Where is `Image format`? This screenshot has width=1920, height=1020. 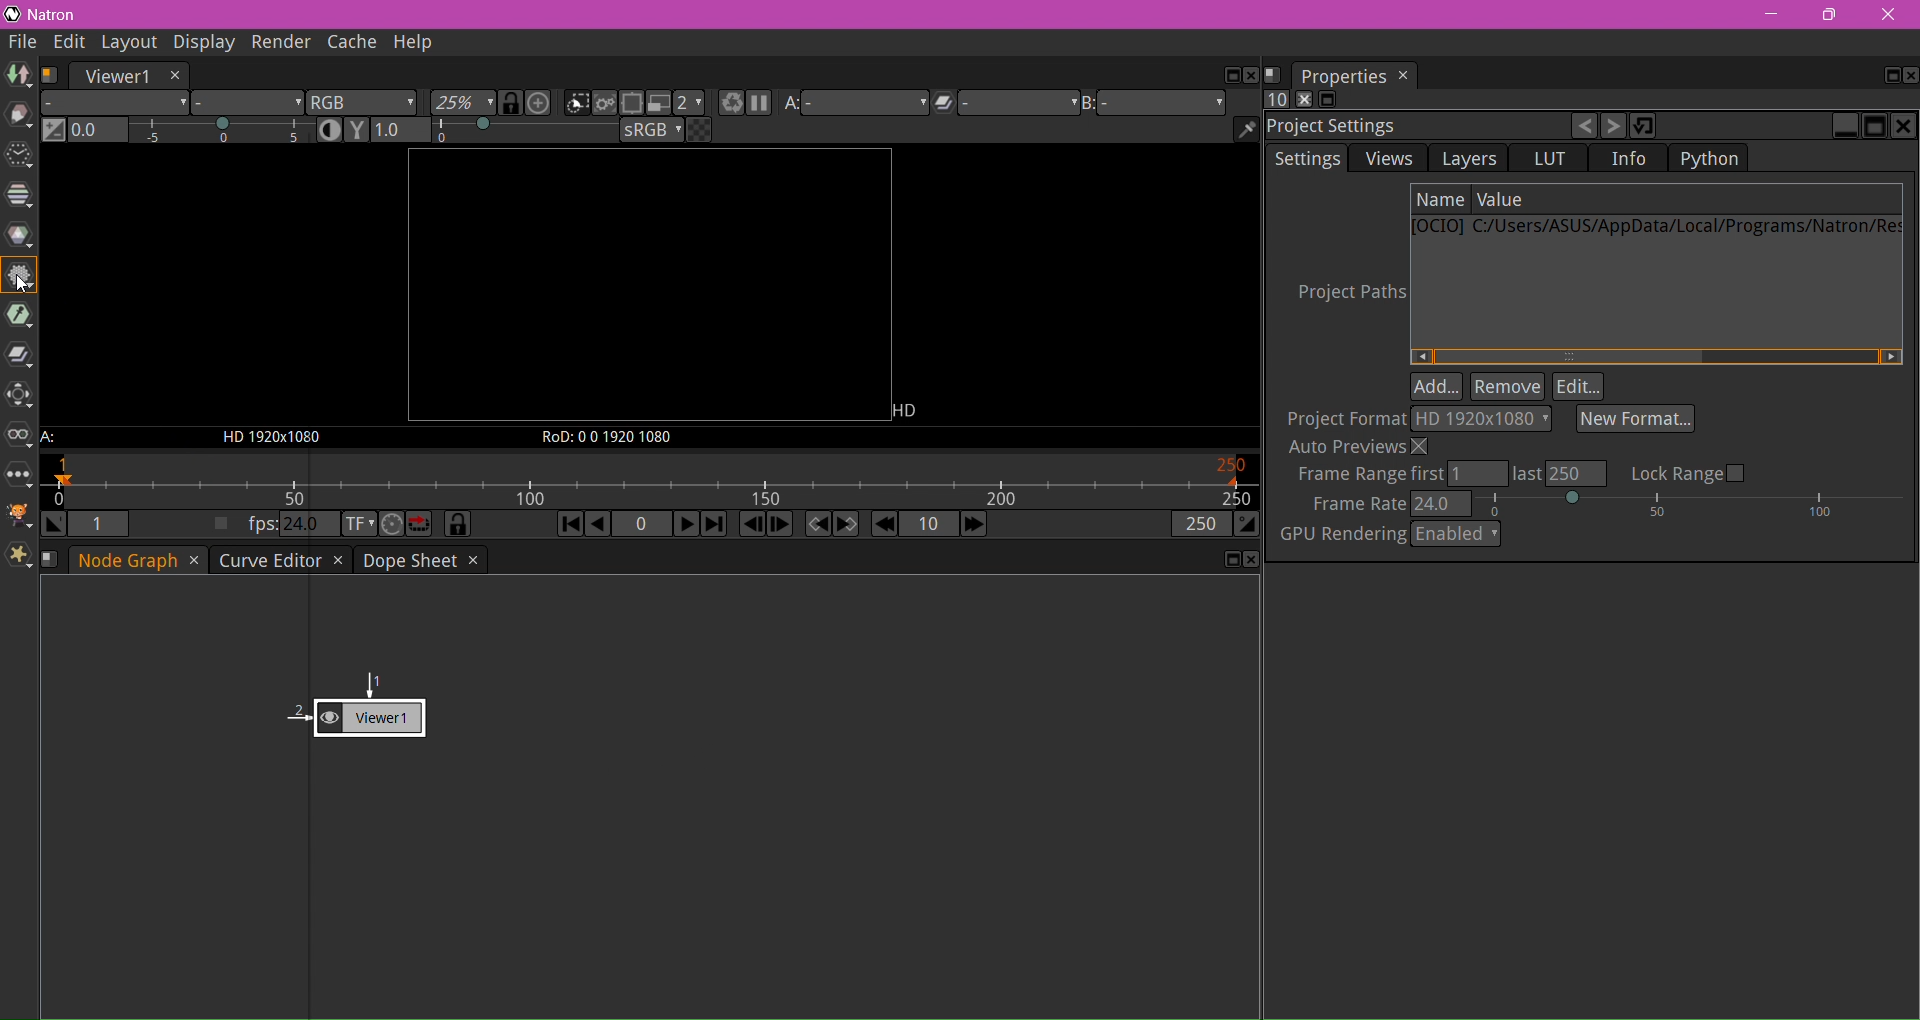 Image format is located at coordinates (912, 409).